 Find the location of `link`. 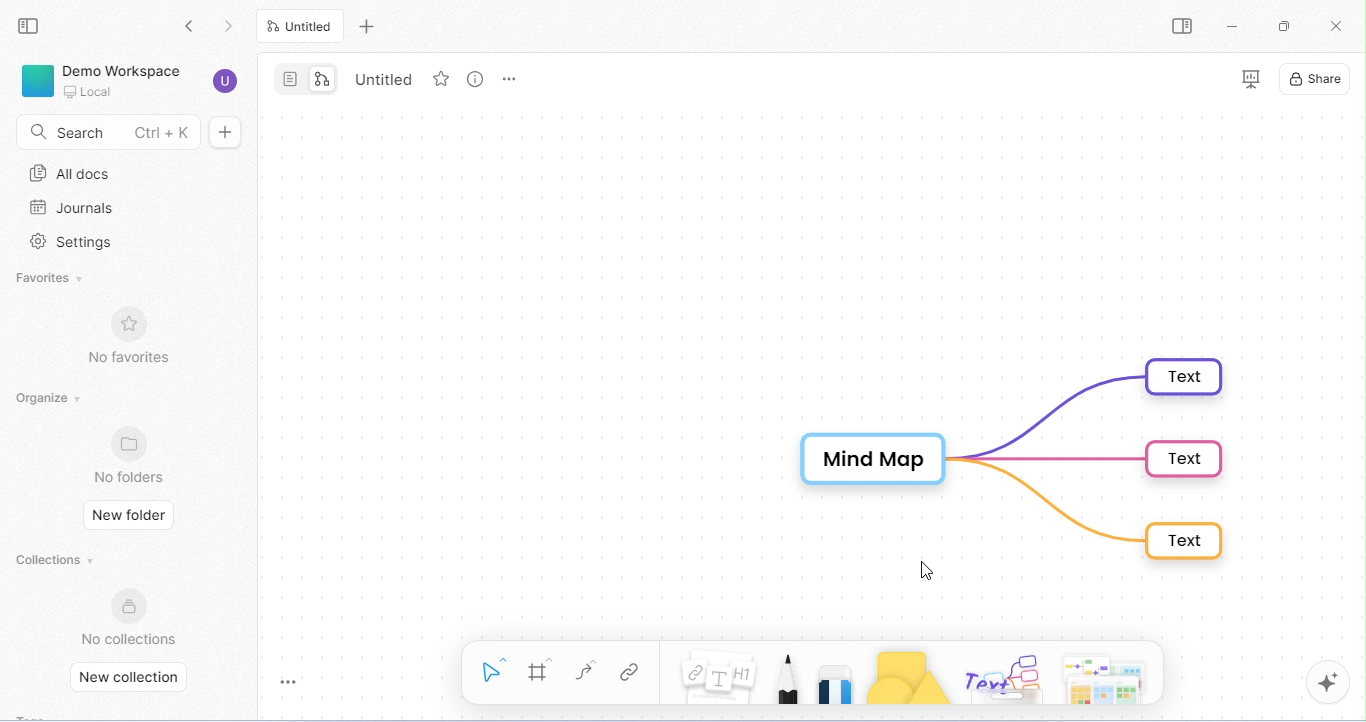

link is located at coordinates (628, 674).